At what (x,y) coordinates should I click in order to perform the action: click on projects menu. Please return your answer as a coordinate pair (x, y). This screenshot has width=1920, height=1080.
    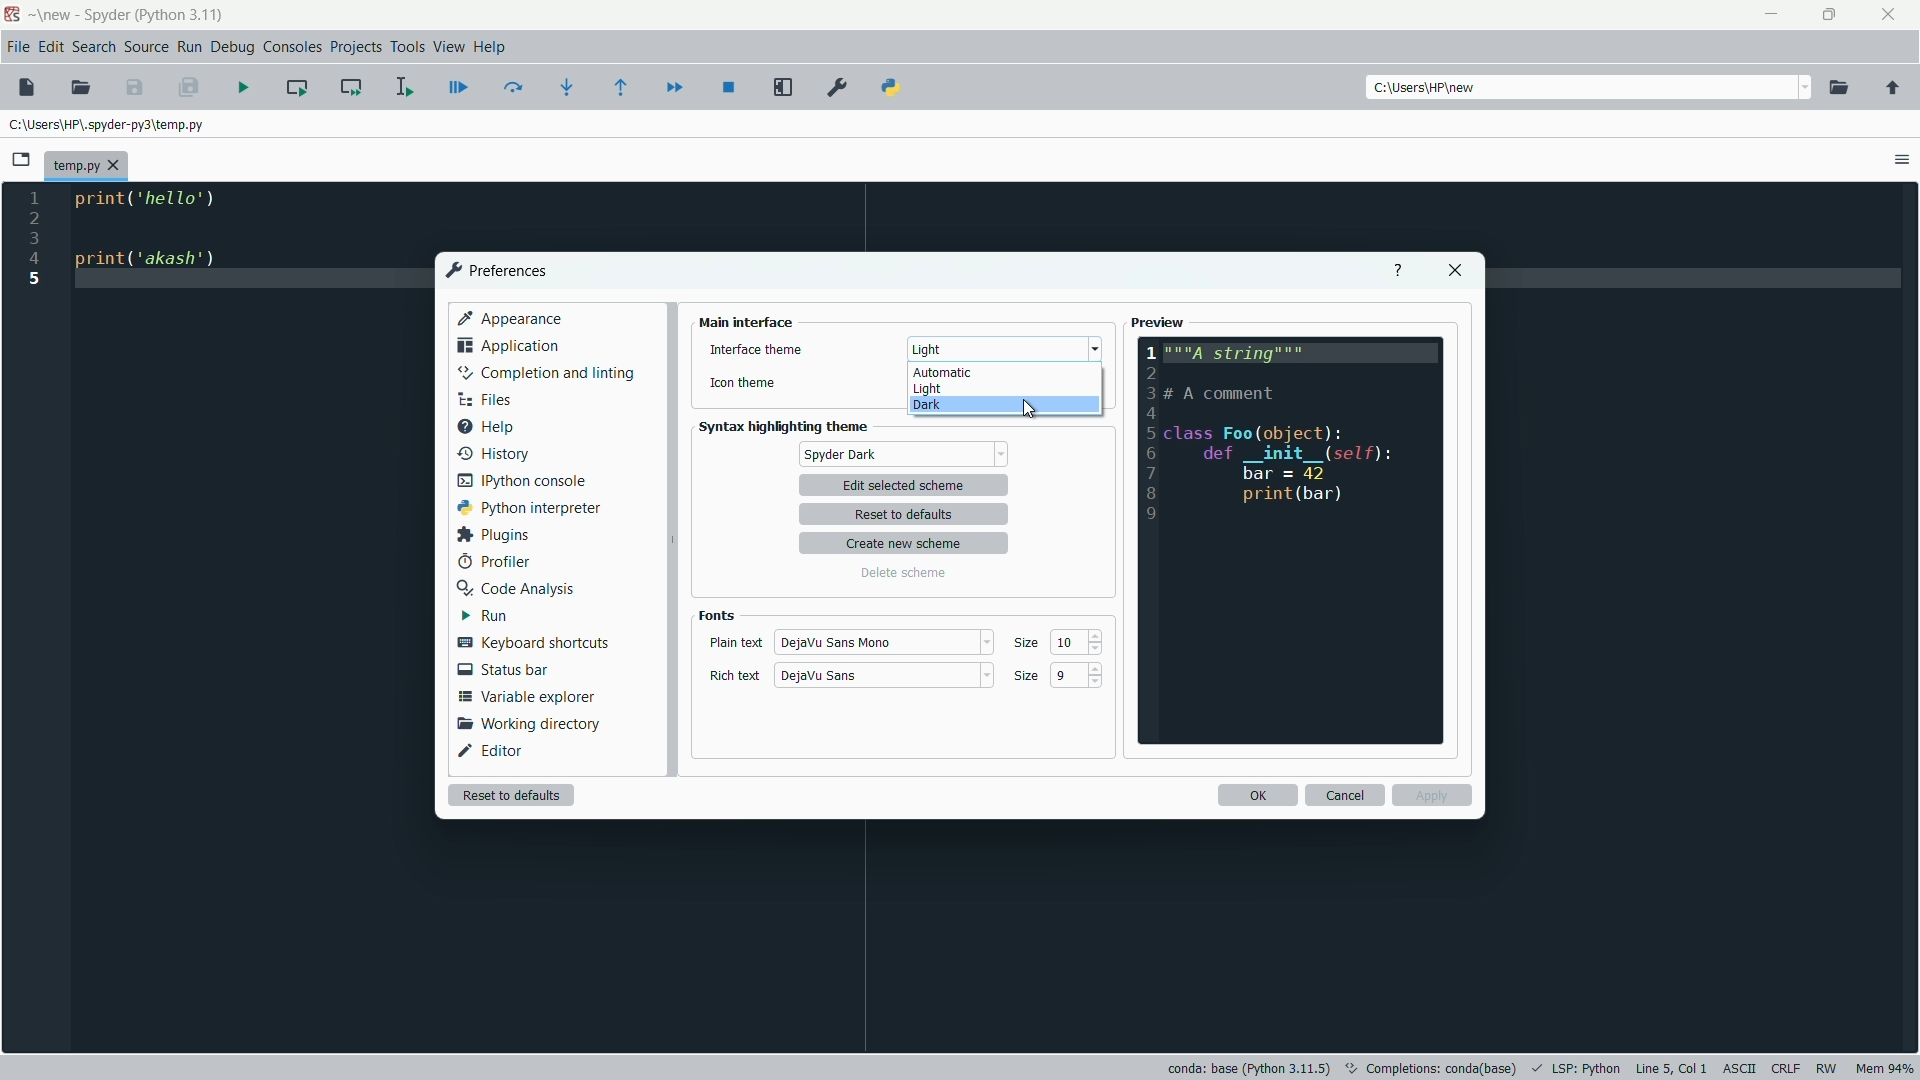
    Looking at the image, I should click on (355, 48).